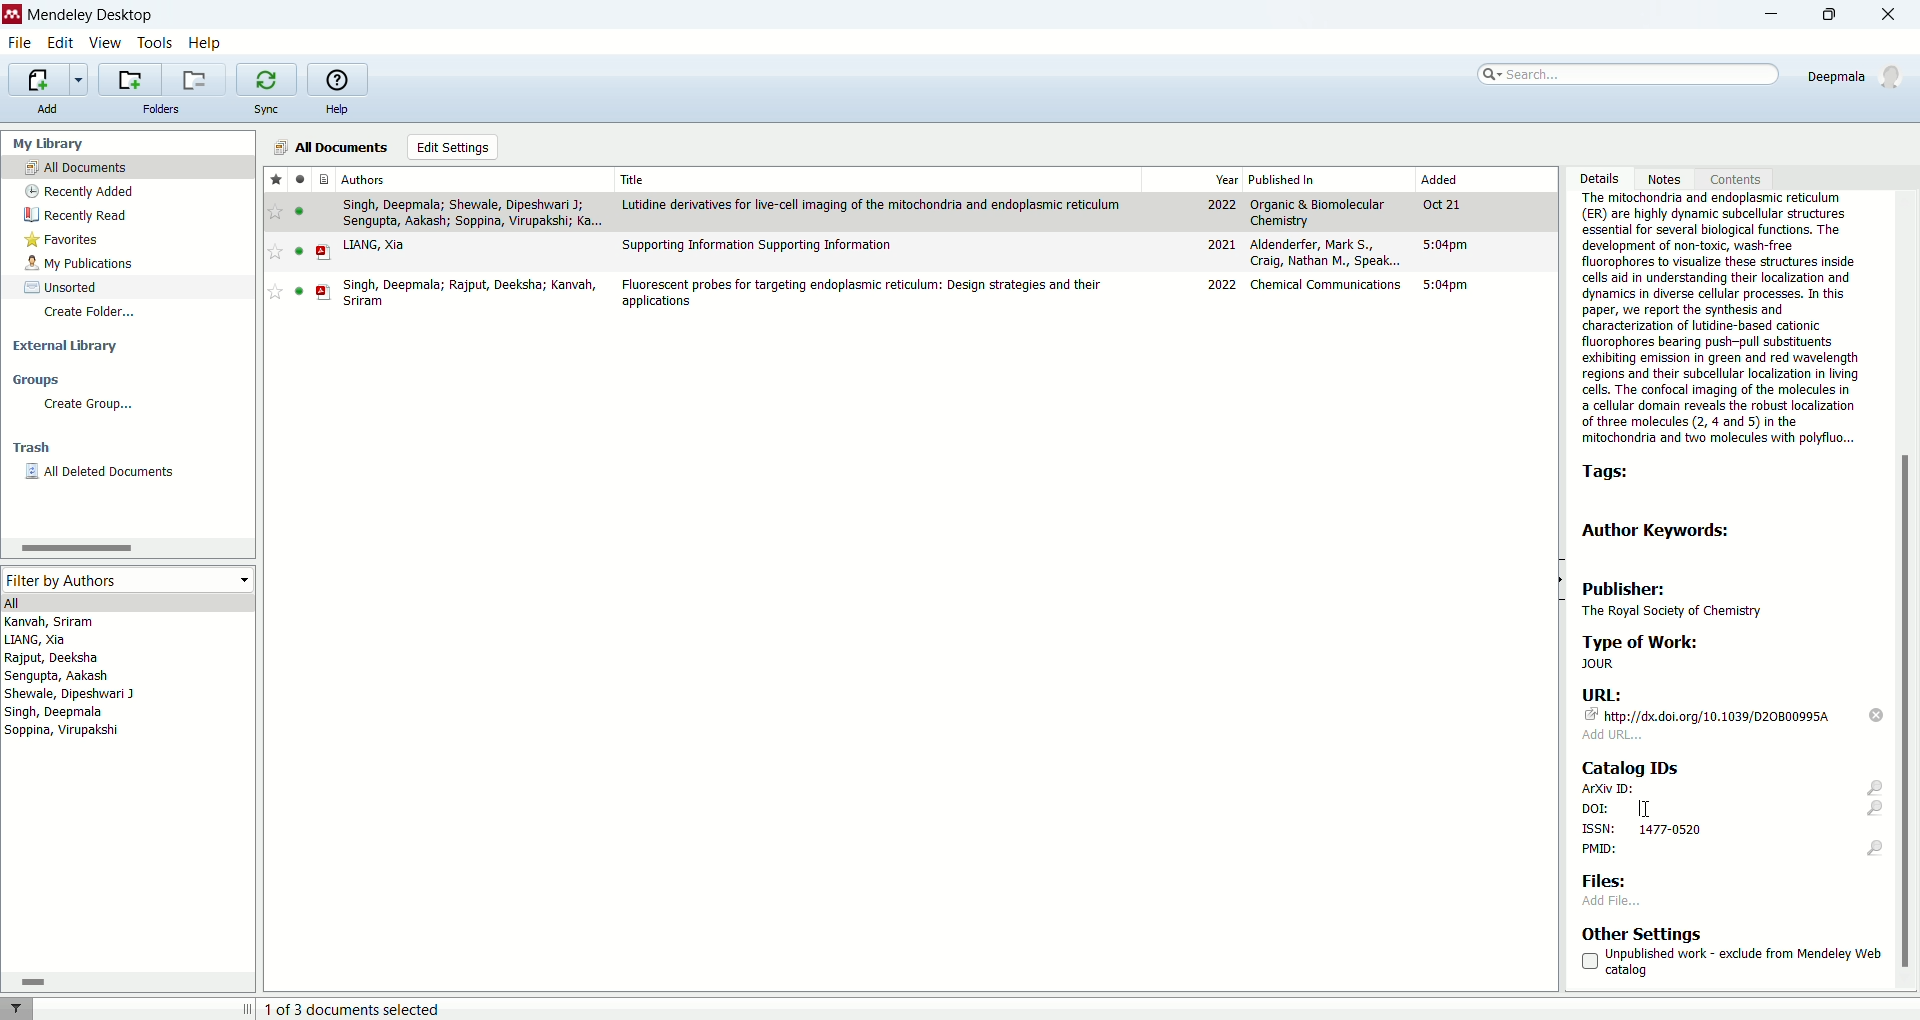  Describe the element at coordinates (1707, 652) in the screenshot. I see `type of work: JOUR` at that location.